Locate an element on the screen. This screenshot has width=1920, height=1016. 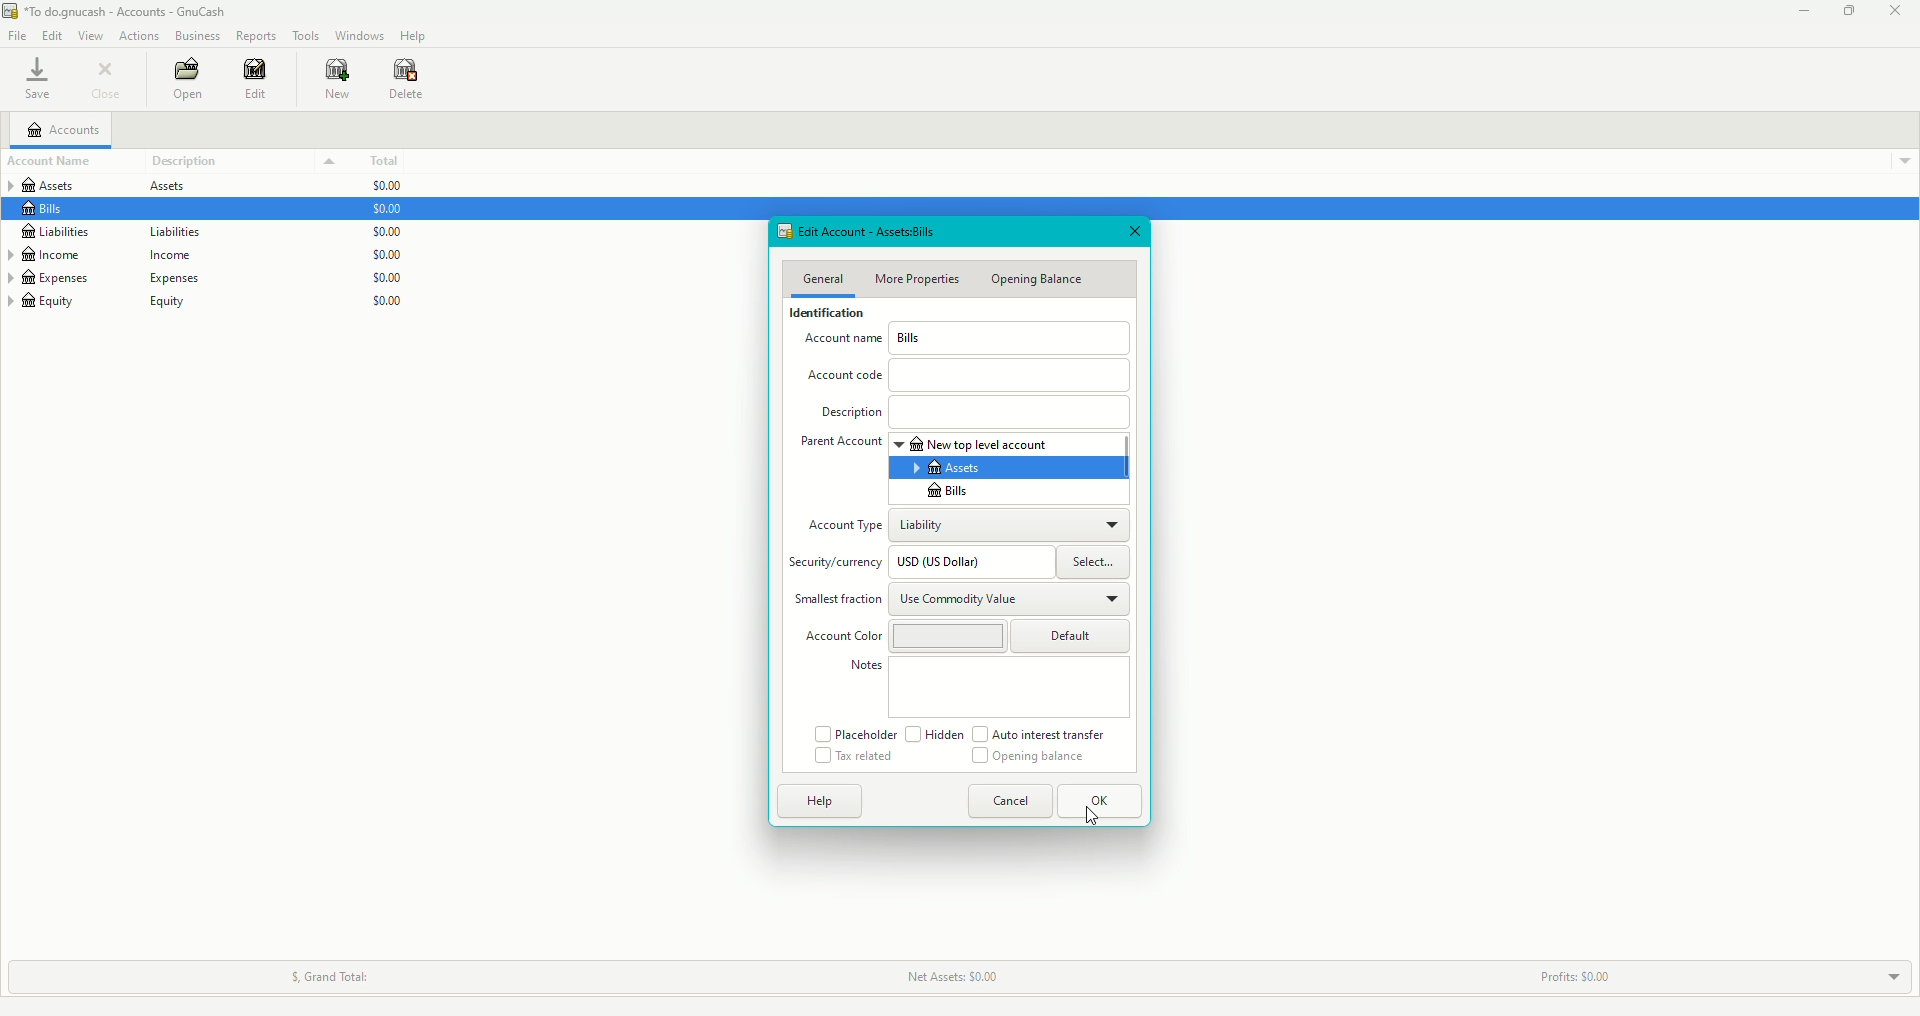
Account code is located at coordinates (967, 375).